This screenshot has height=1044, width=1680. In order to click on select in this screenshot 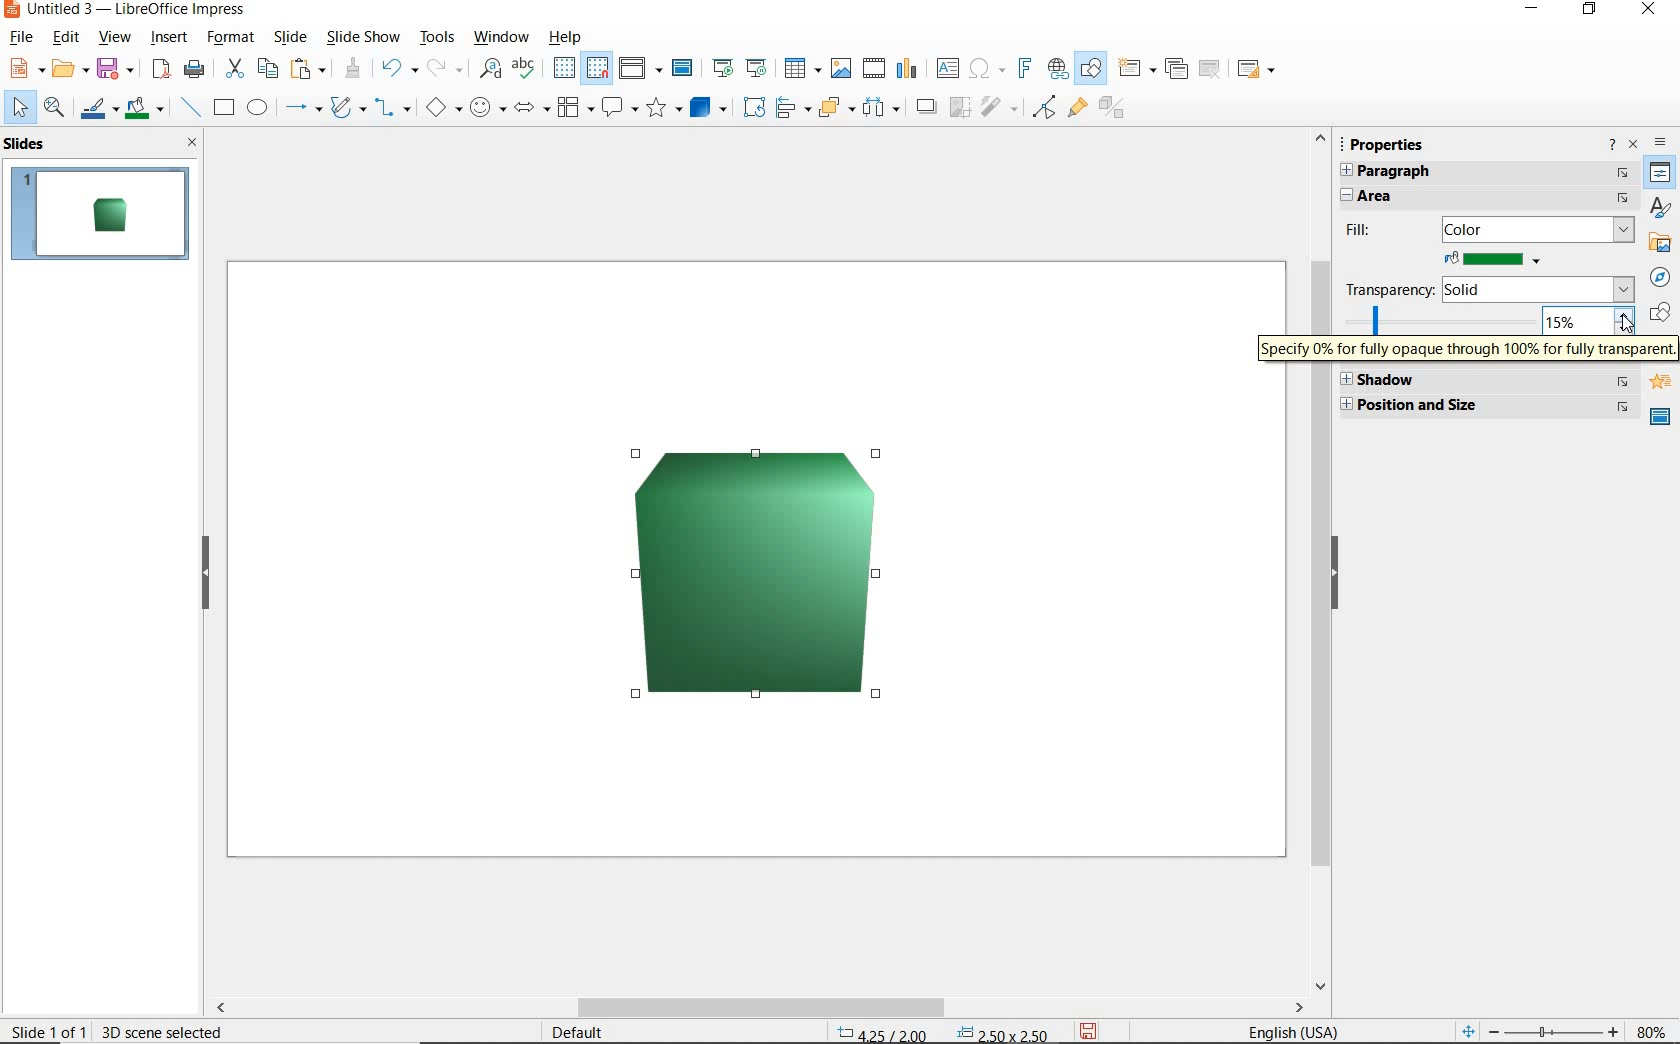, I will do `click(19, 108)`.